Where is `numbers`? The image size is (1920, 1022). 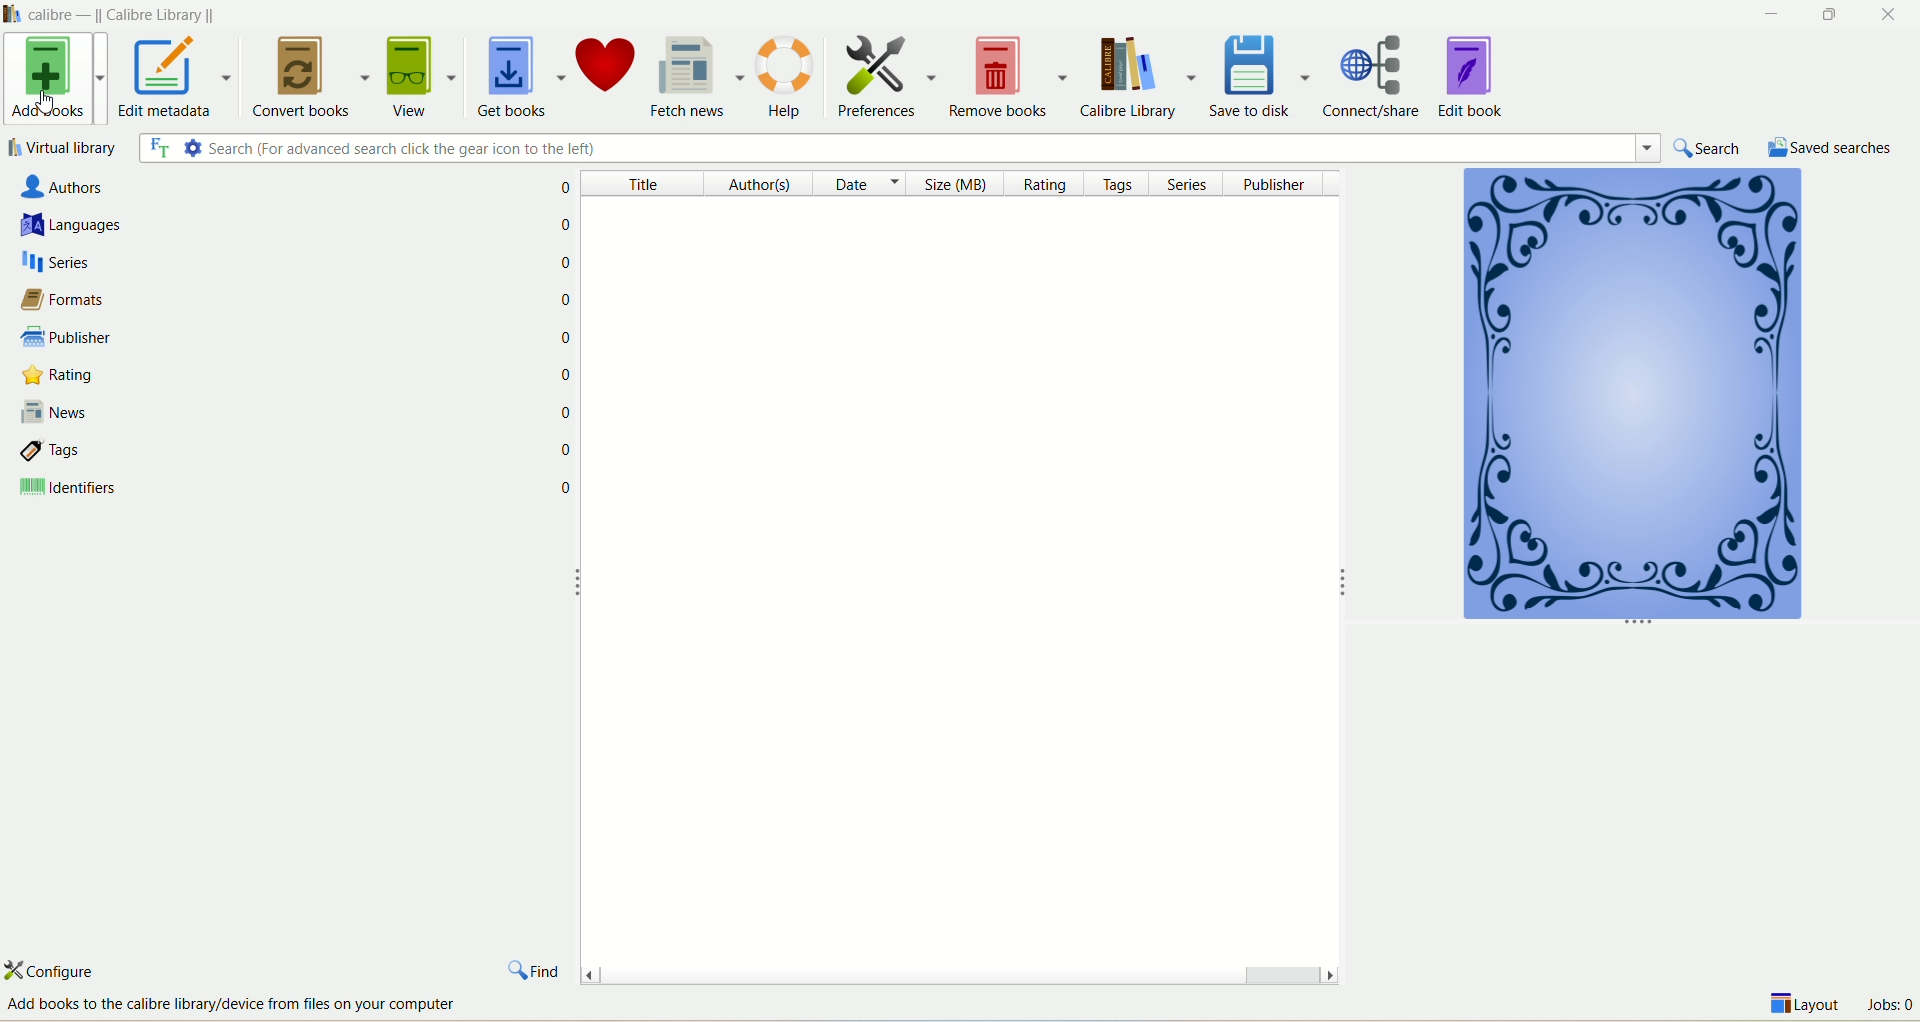 numbers is located at coordinates (567, 371).